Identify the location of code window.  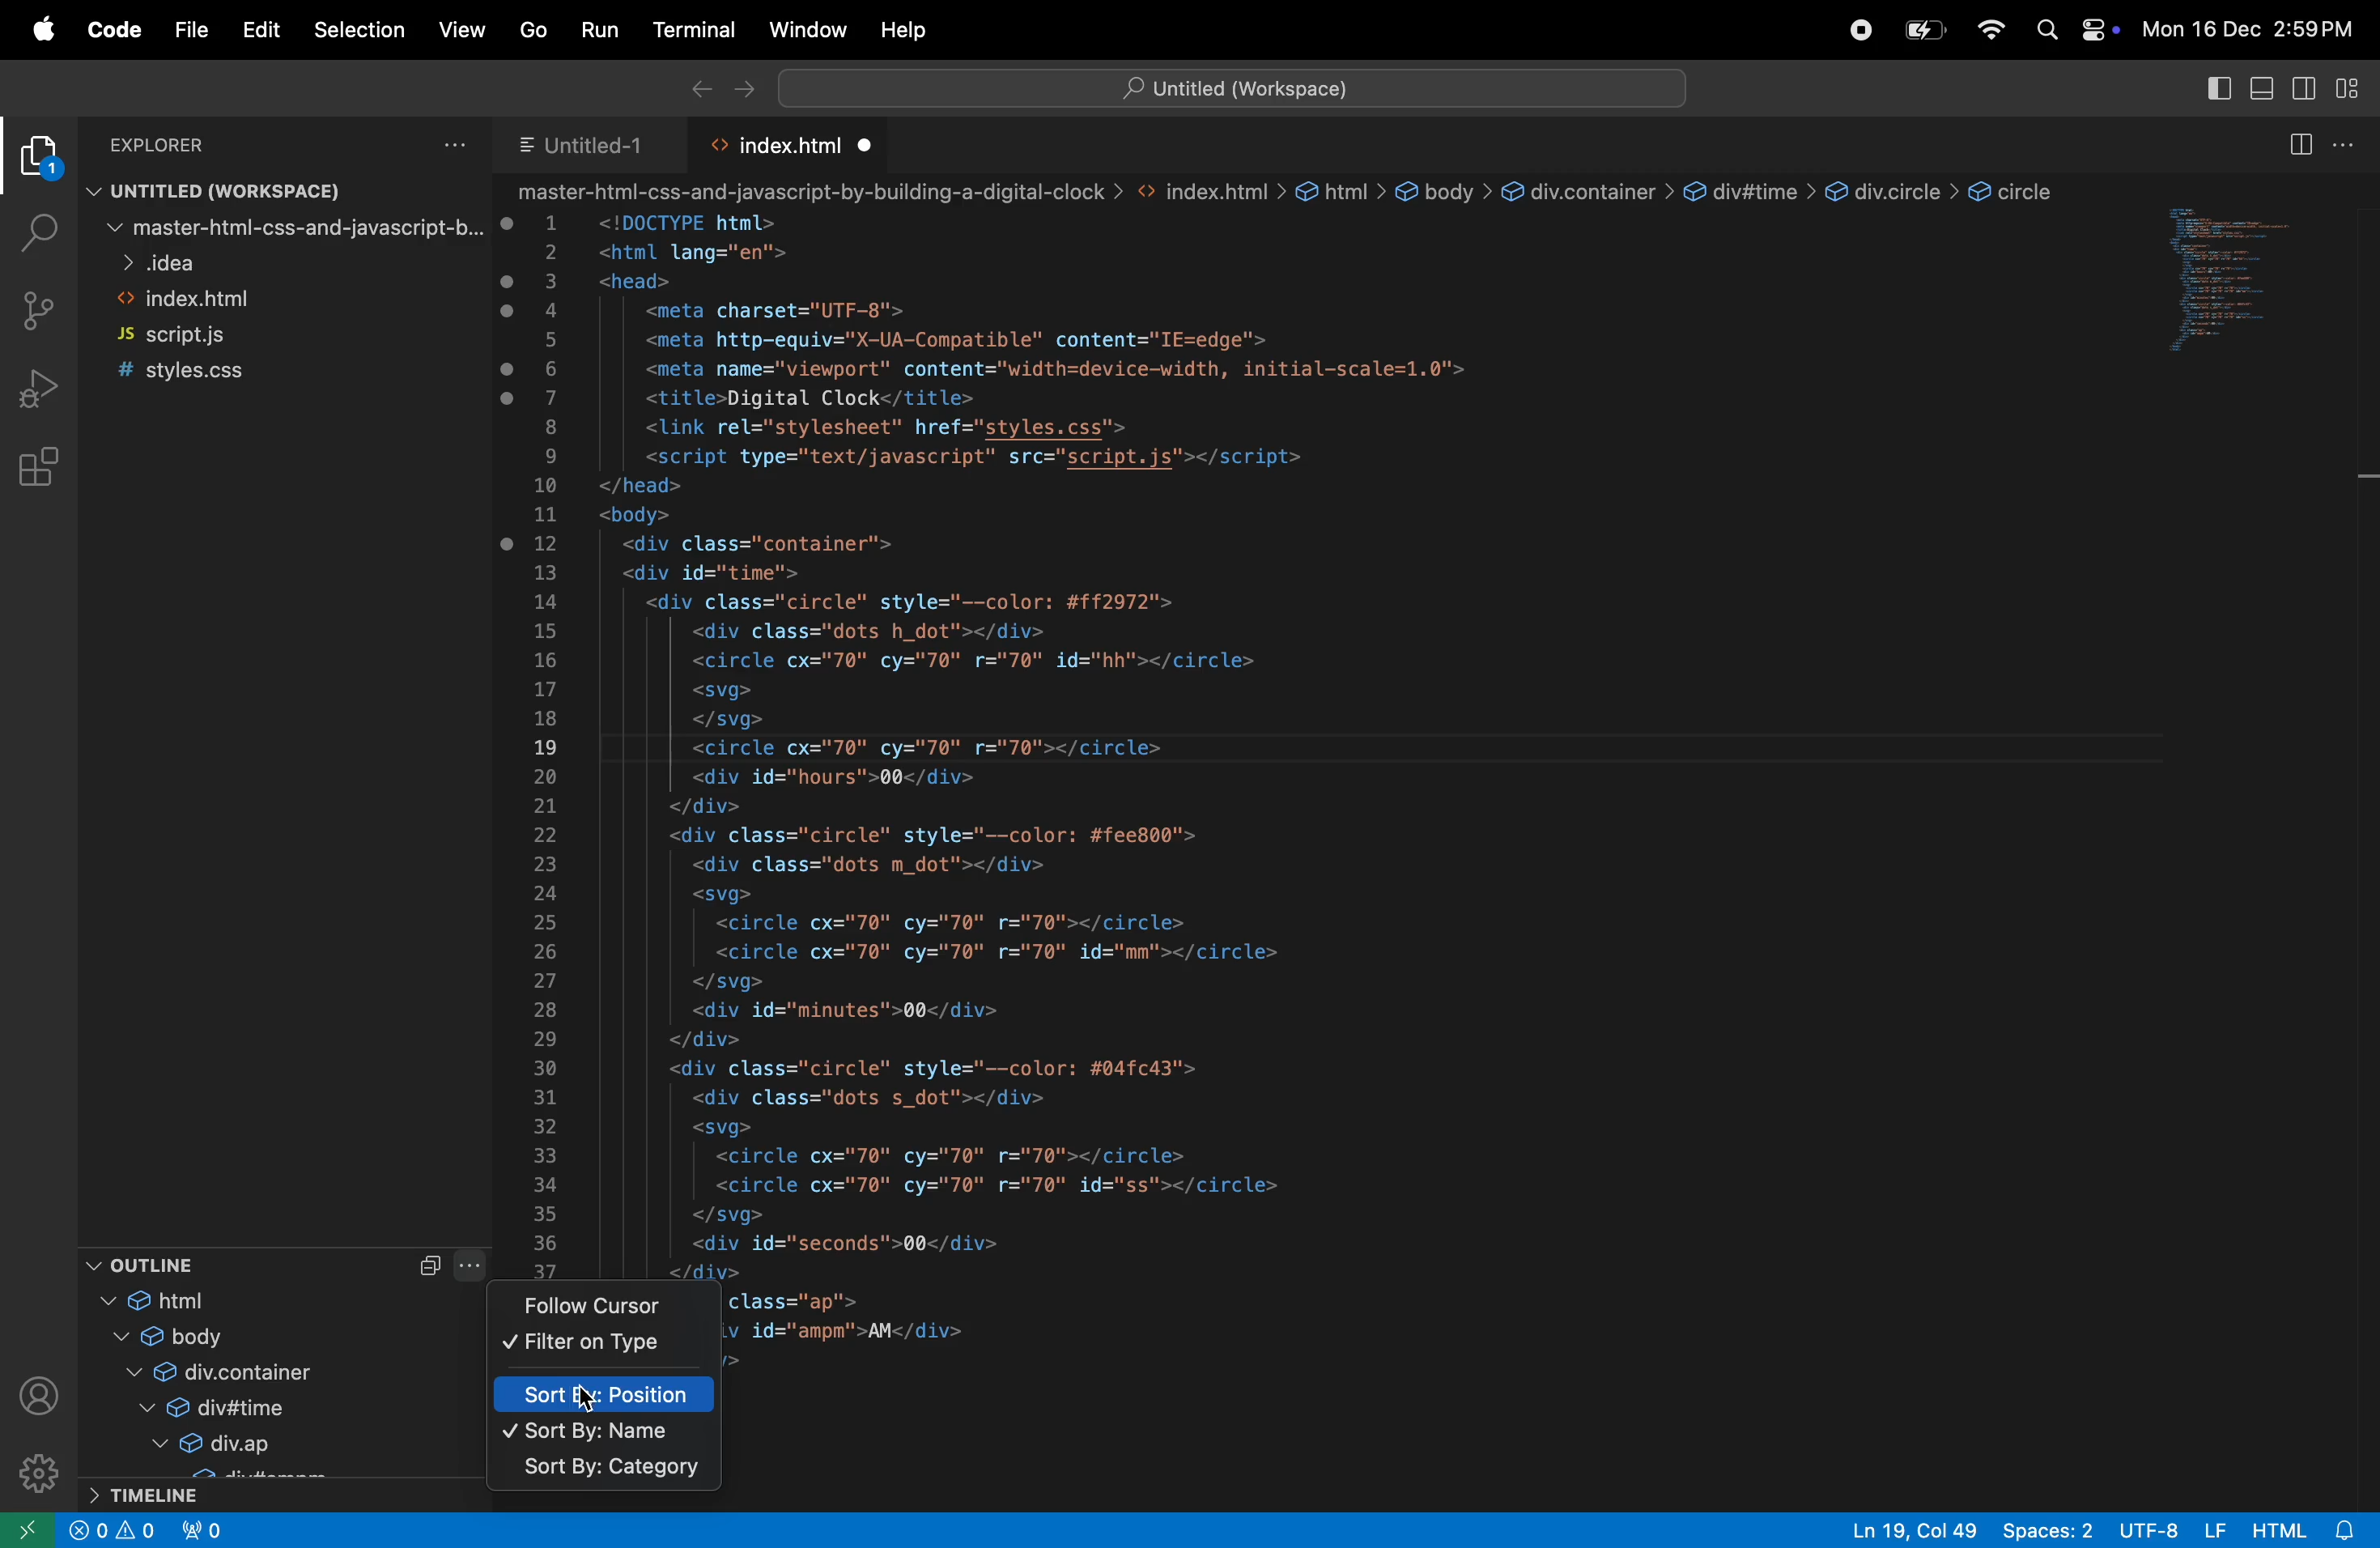
(2254, 275).